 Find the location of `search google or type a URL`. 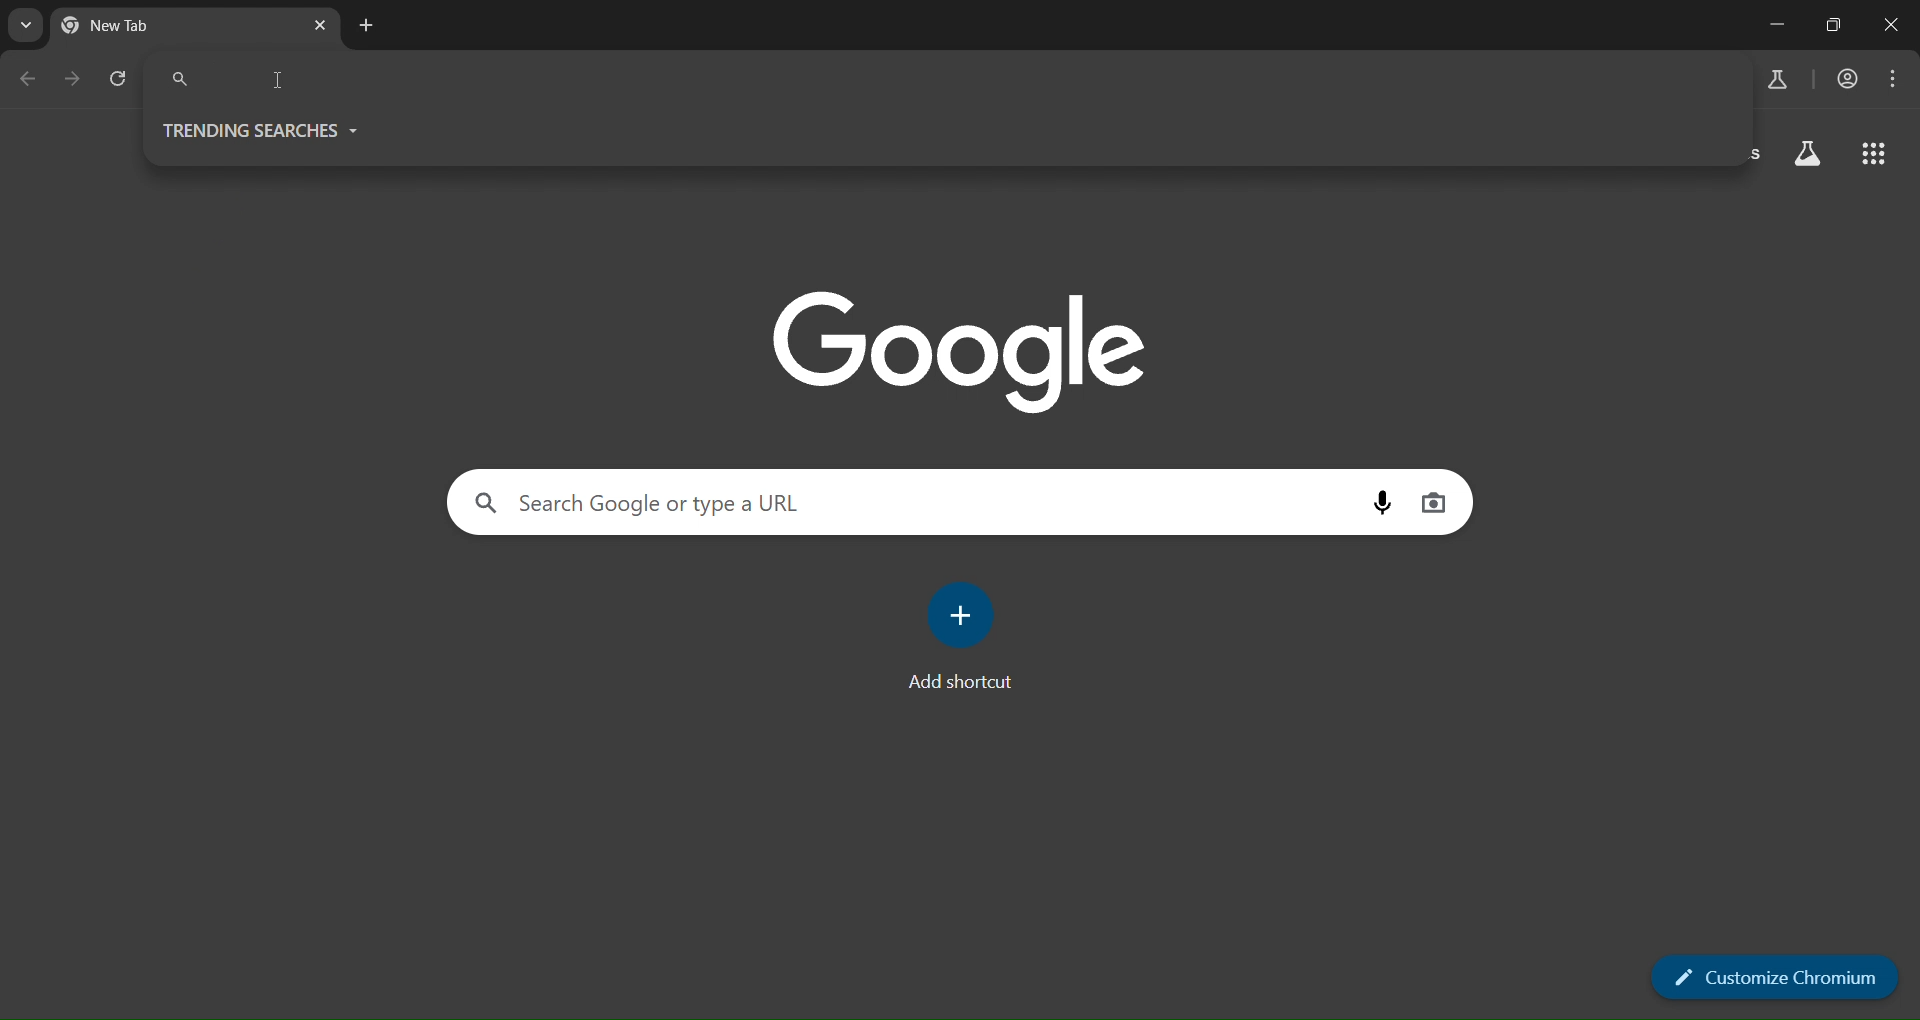

search google or type a URL is located at coordinates (949, 80).